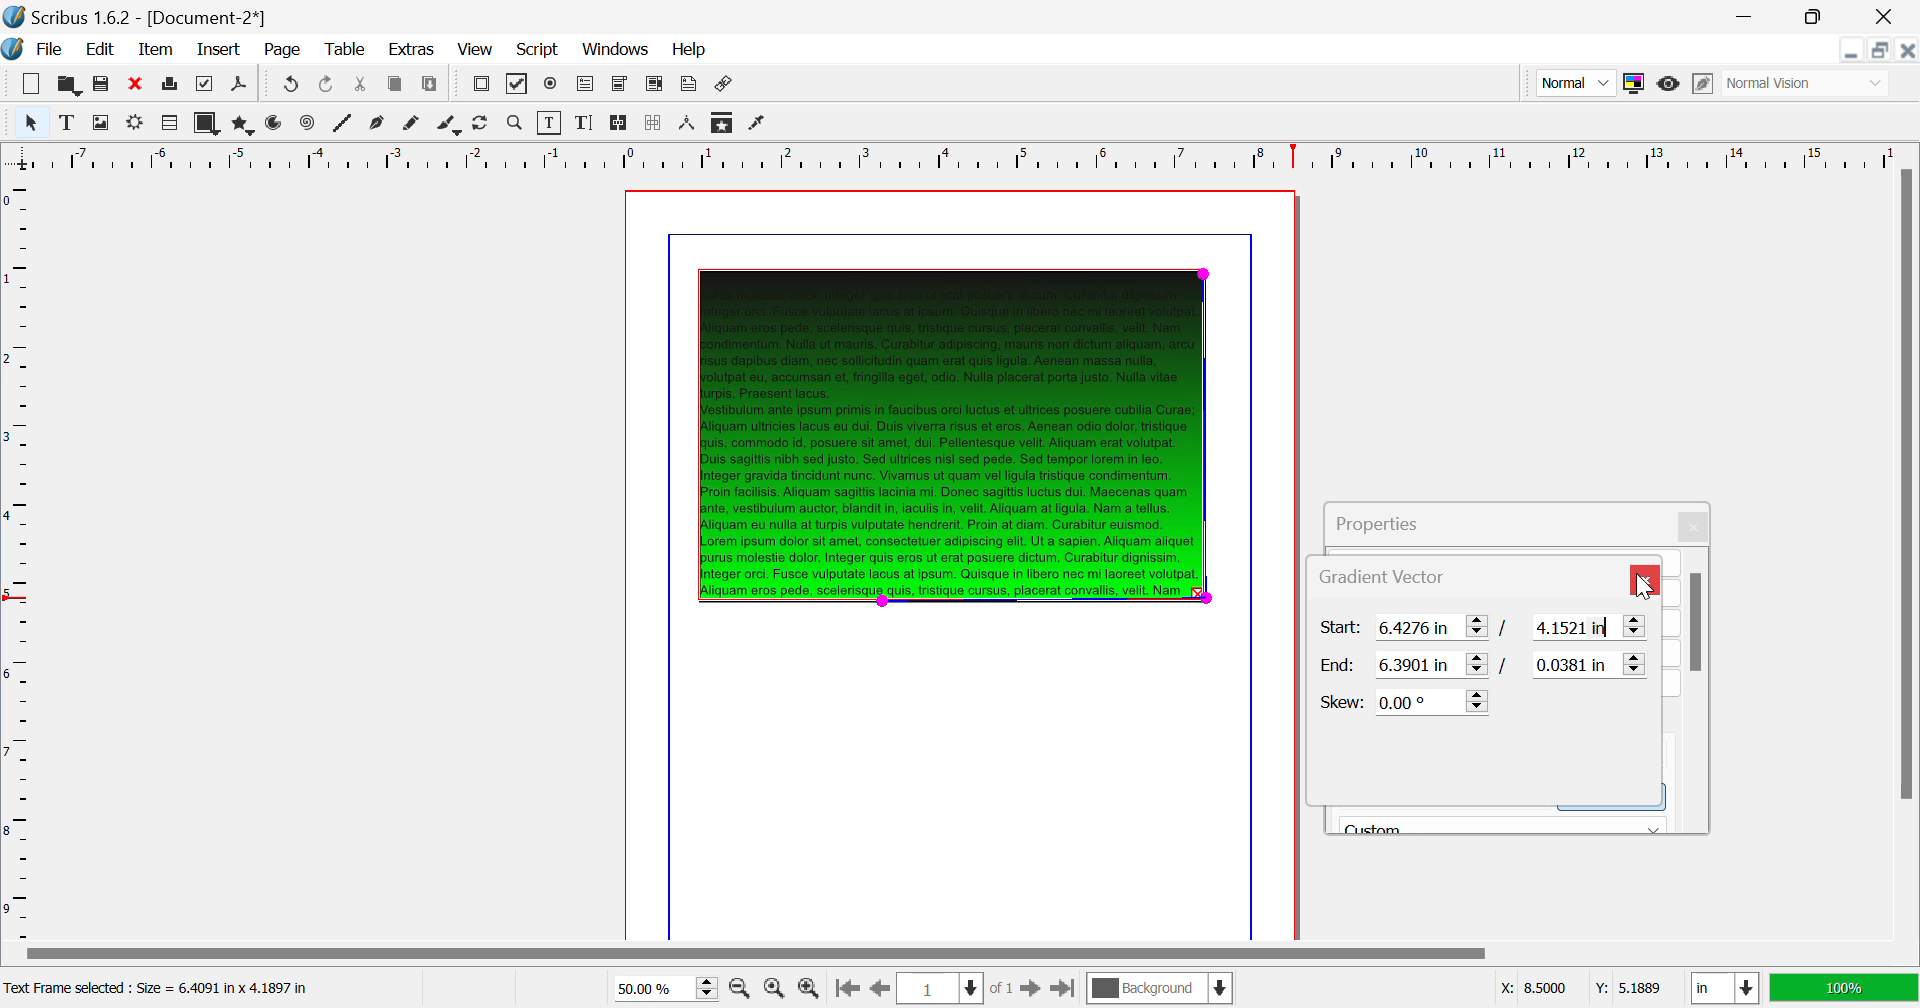 The image size is (1920, 1008). What do you see at coordinates (1696, 527) in the screenshot?
I see `Close` at bounding box center [1696, 527].